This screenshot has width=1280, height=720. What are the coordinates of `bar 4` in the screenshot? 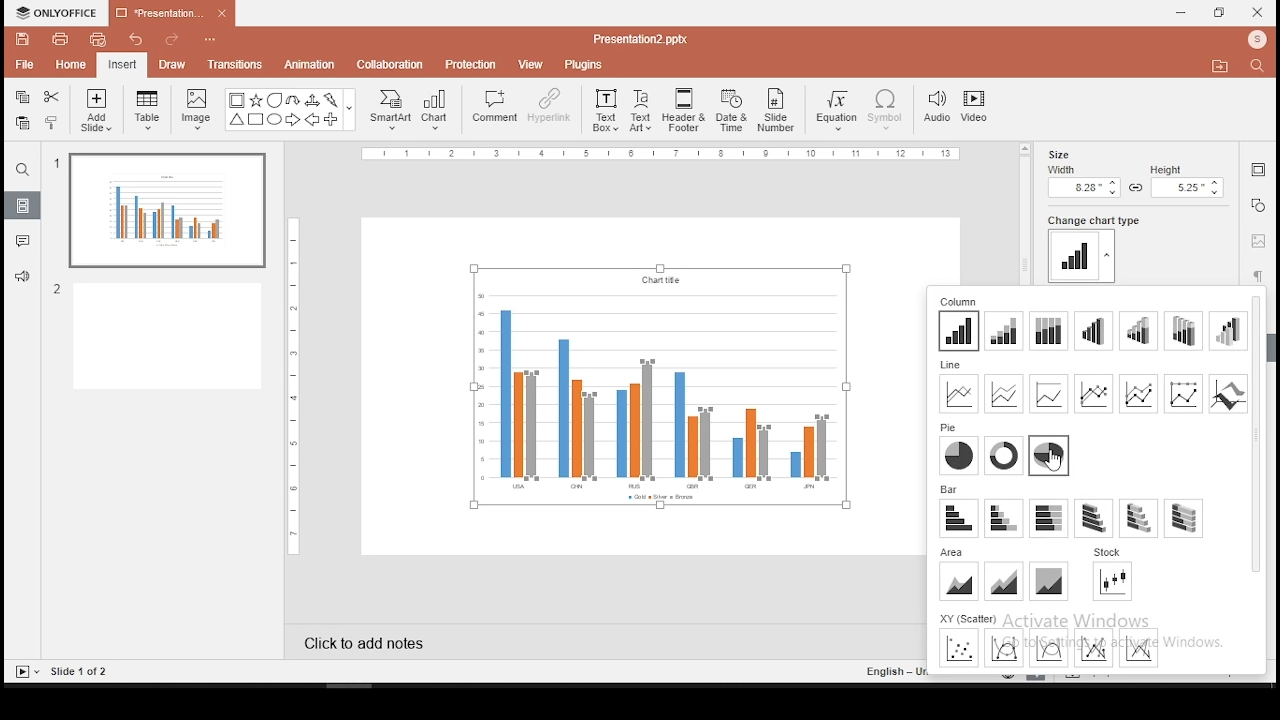 It's located at (1094, 519).